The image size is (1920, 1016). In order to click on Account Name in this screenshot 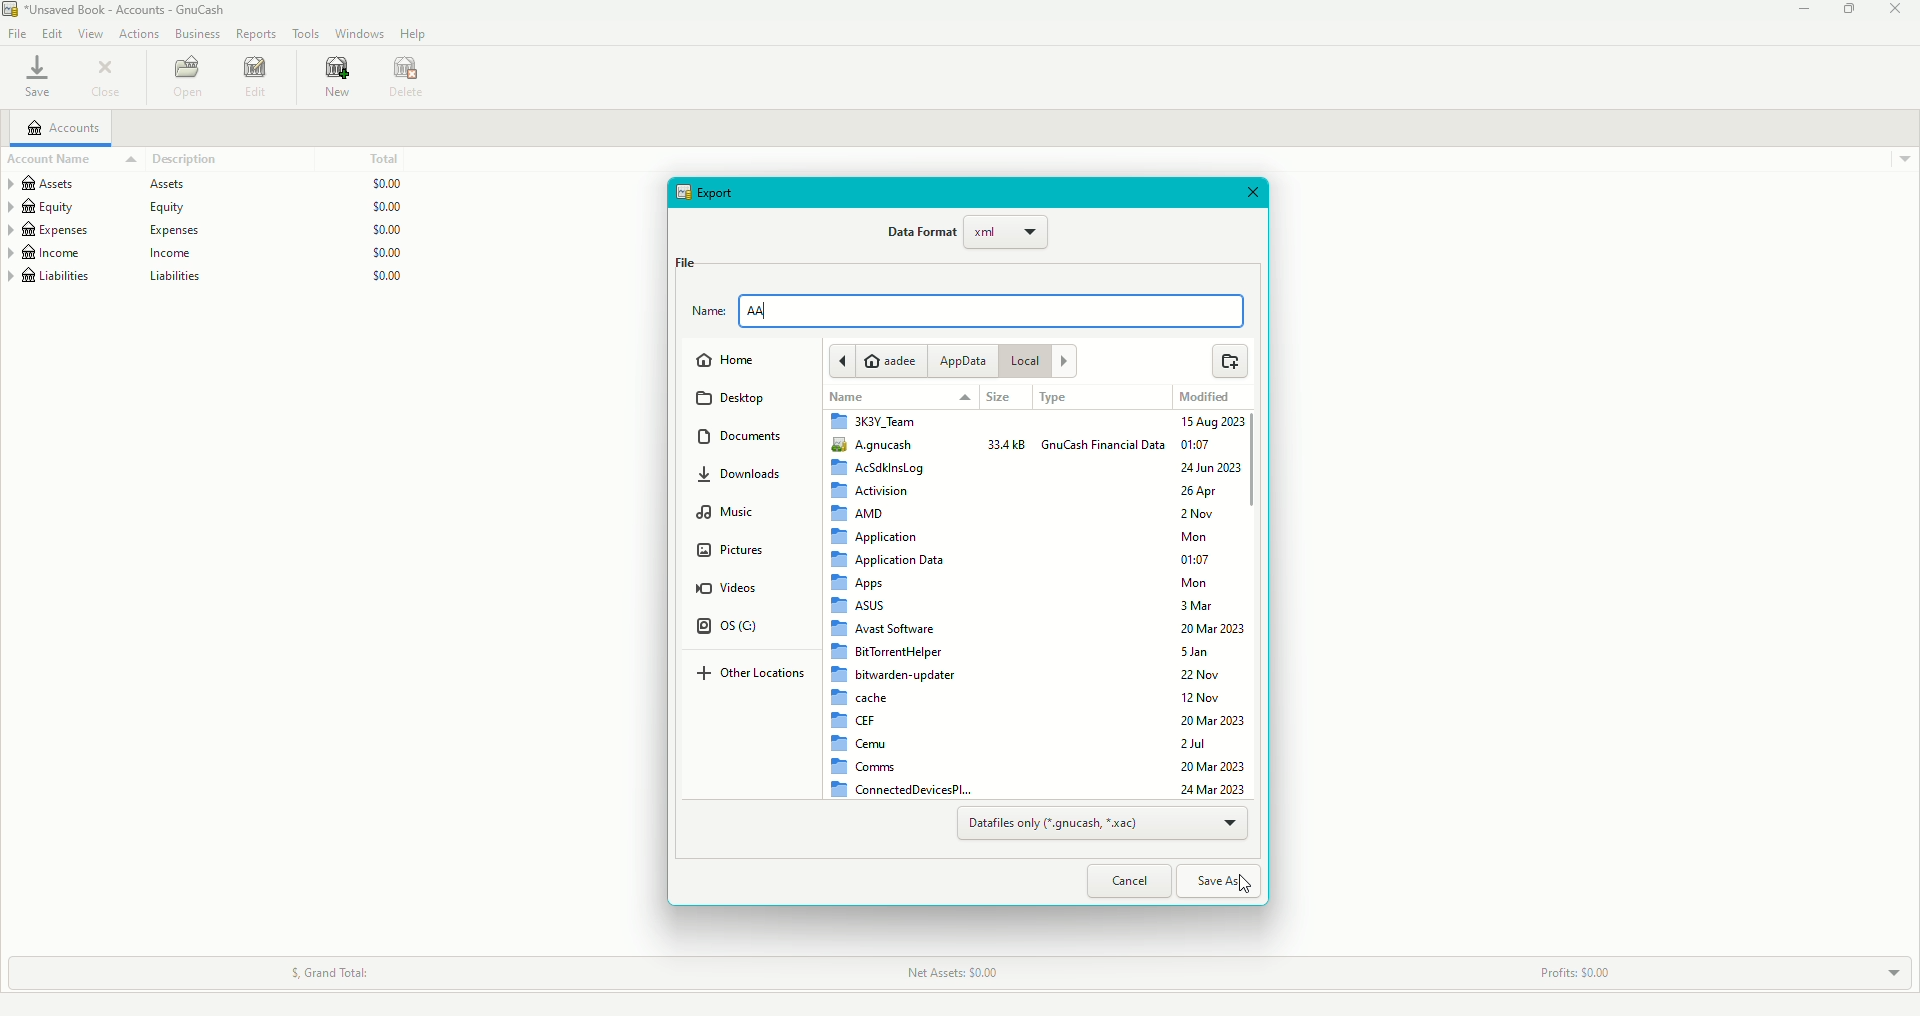, I will do `click(49, 160)`.